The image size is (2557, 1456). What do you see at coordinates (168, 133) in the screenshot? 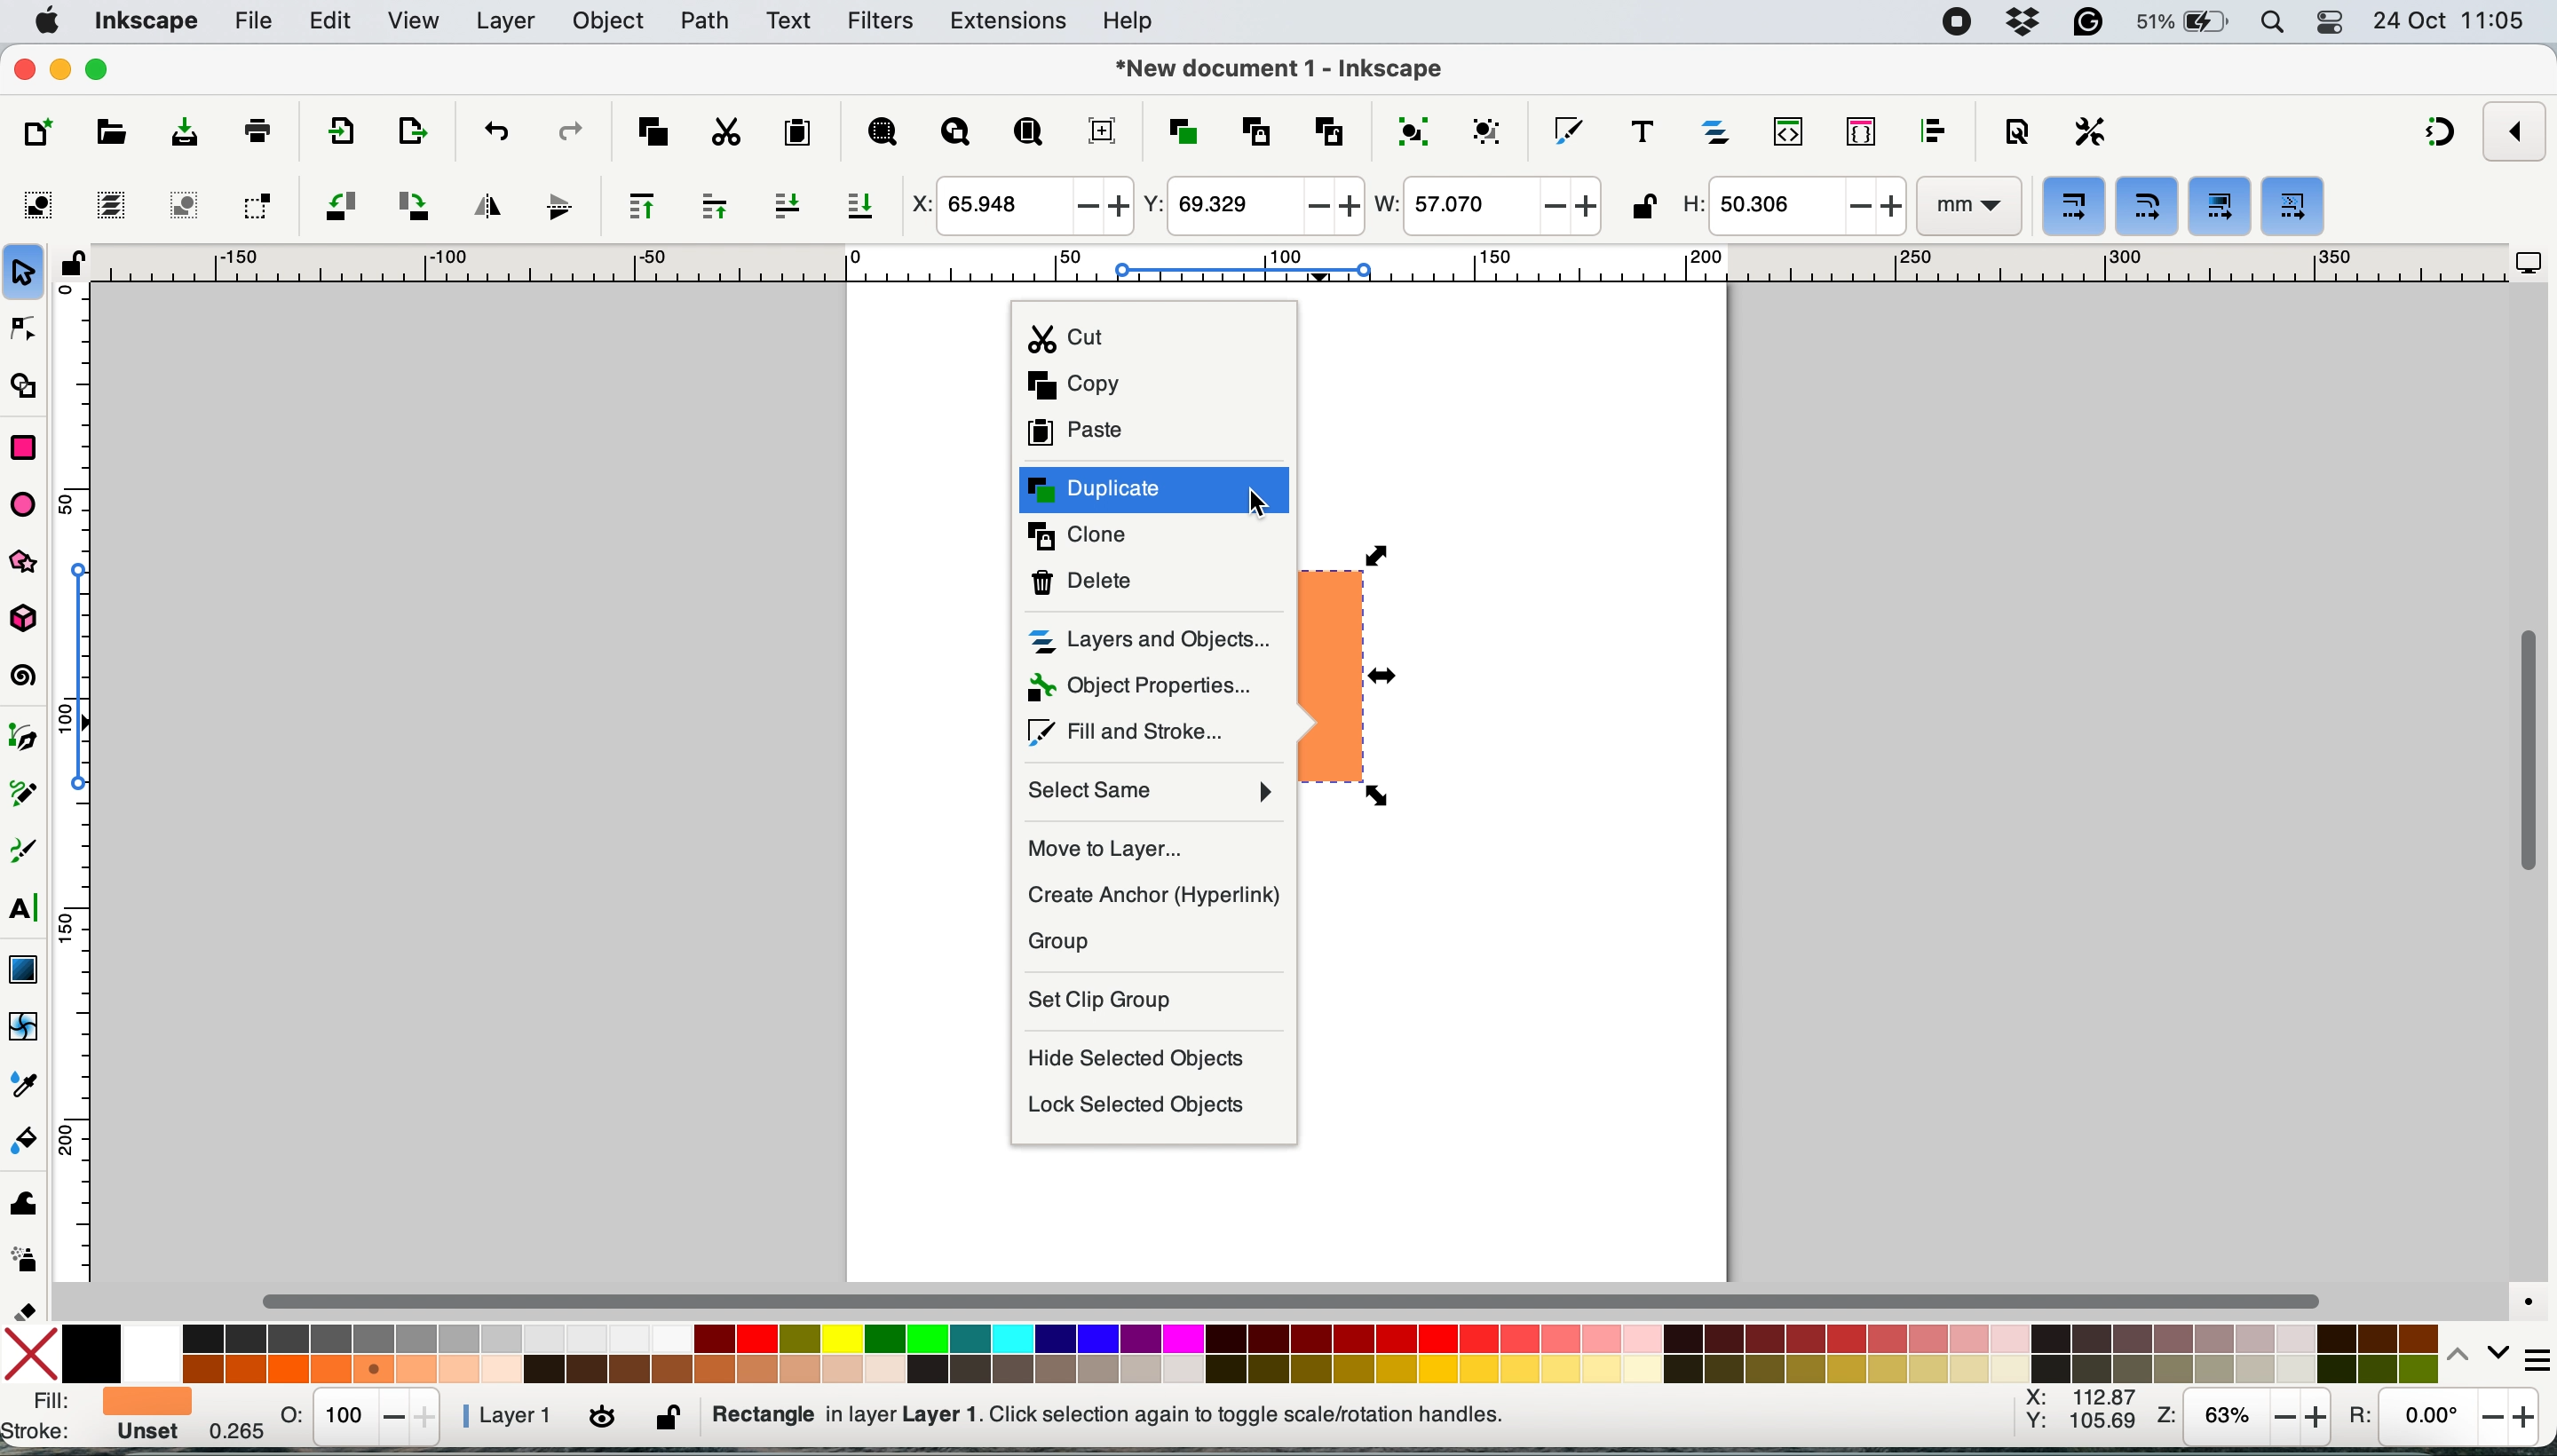
I see `save` at bounding box center [168, 133].